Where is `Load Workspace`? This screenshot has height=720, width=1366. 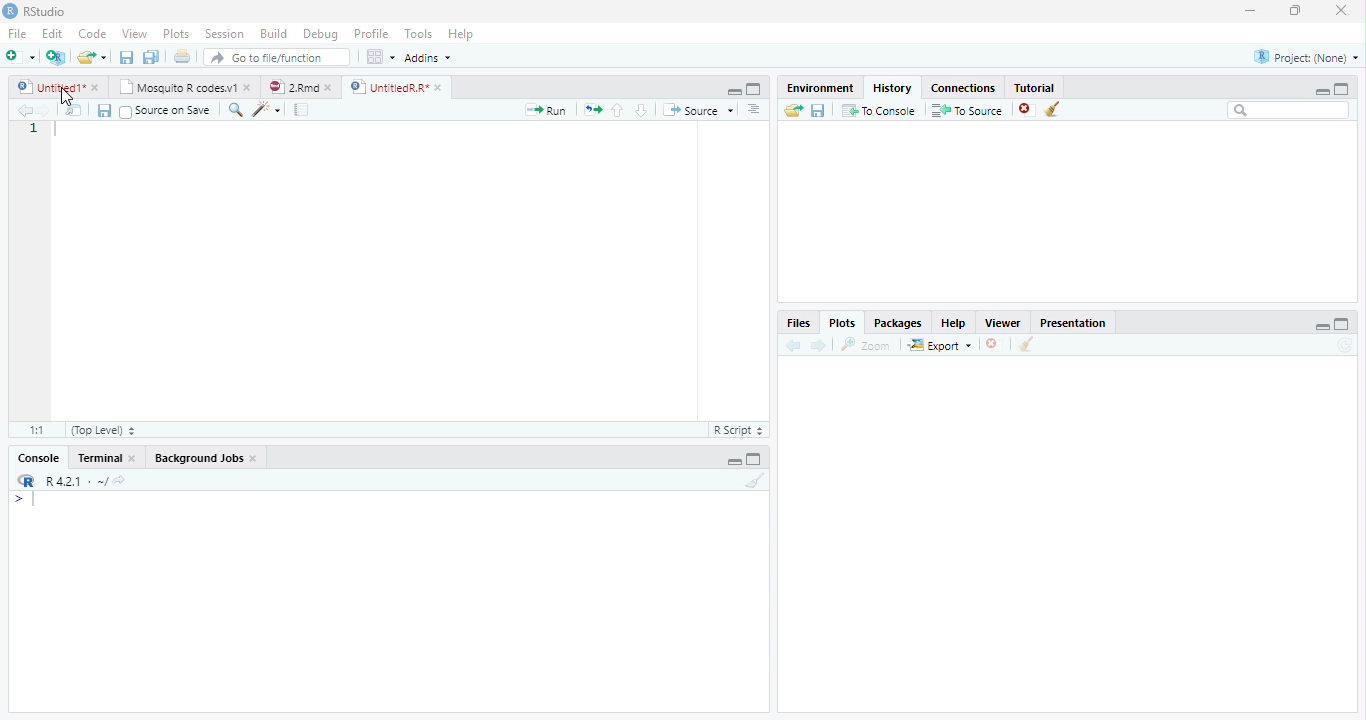
Load Workspace is located at coordinates (796, 114).